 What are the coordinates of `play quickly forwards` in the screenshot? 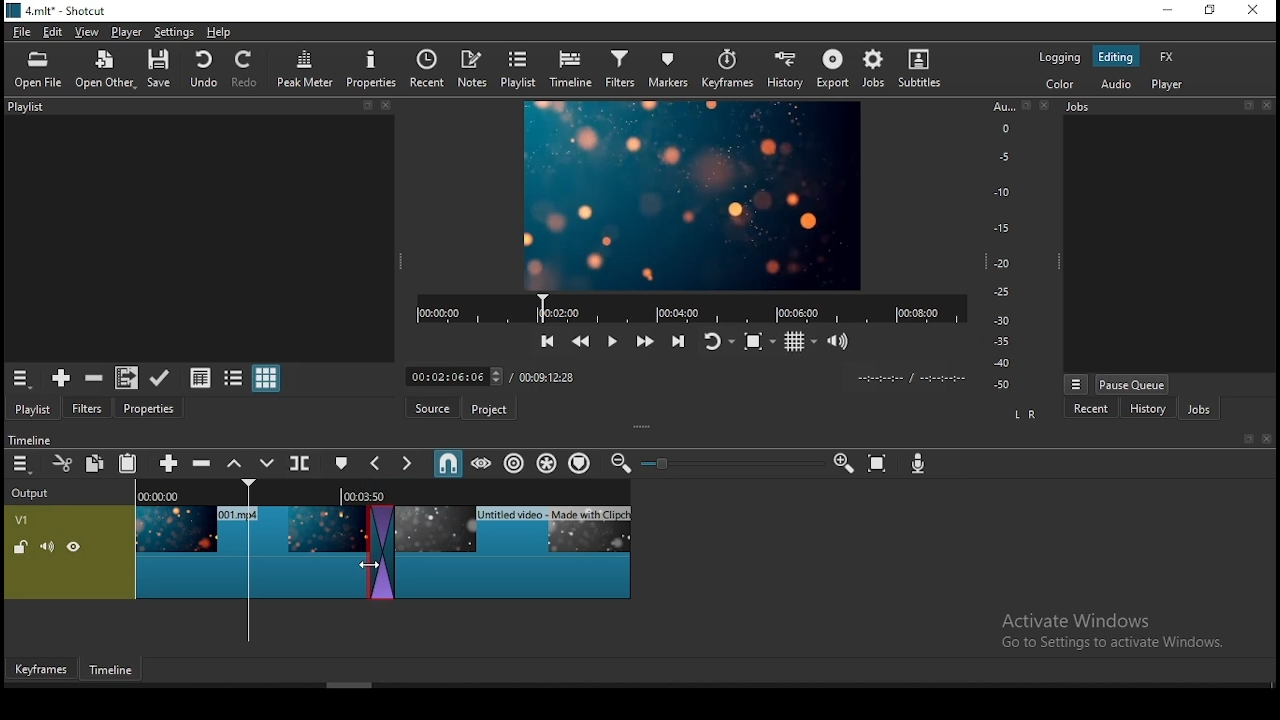 It's located at (645, 342).